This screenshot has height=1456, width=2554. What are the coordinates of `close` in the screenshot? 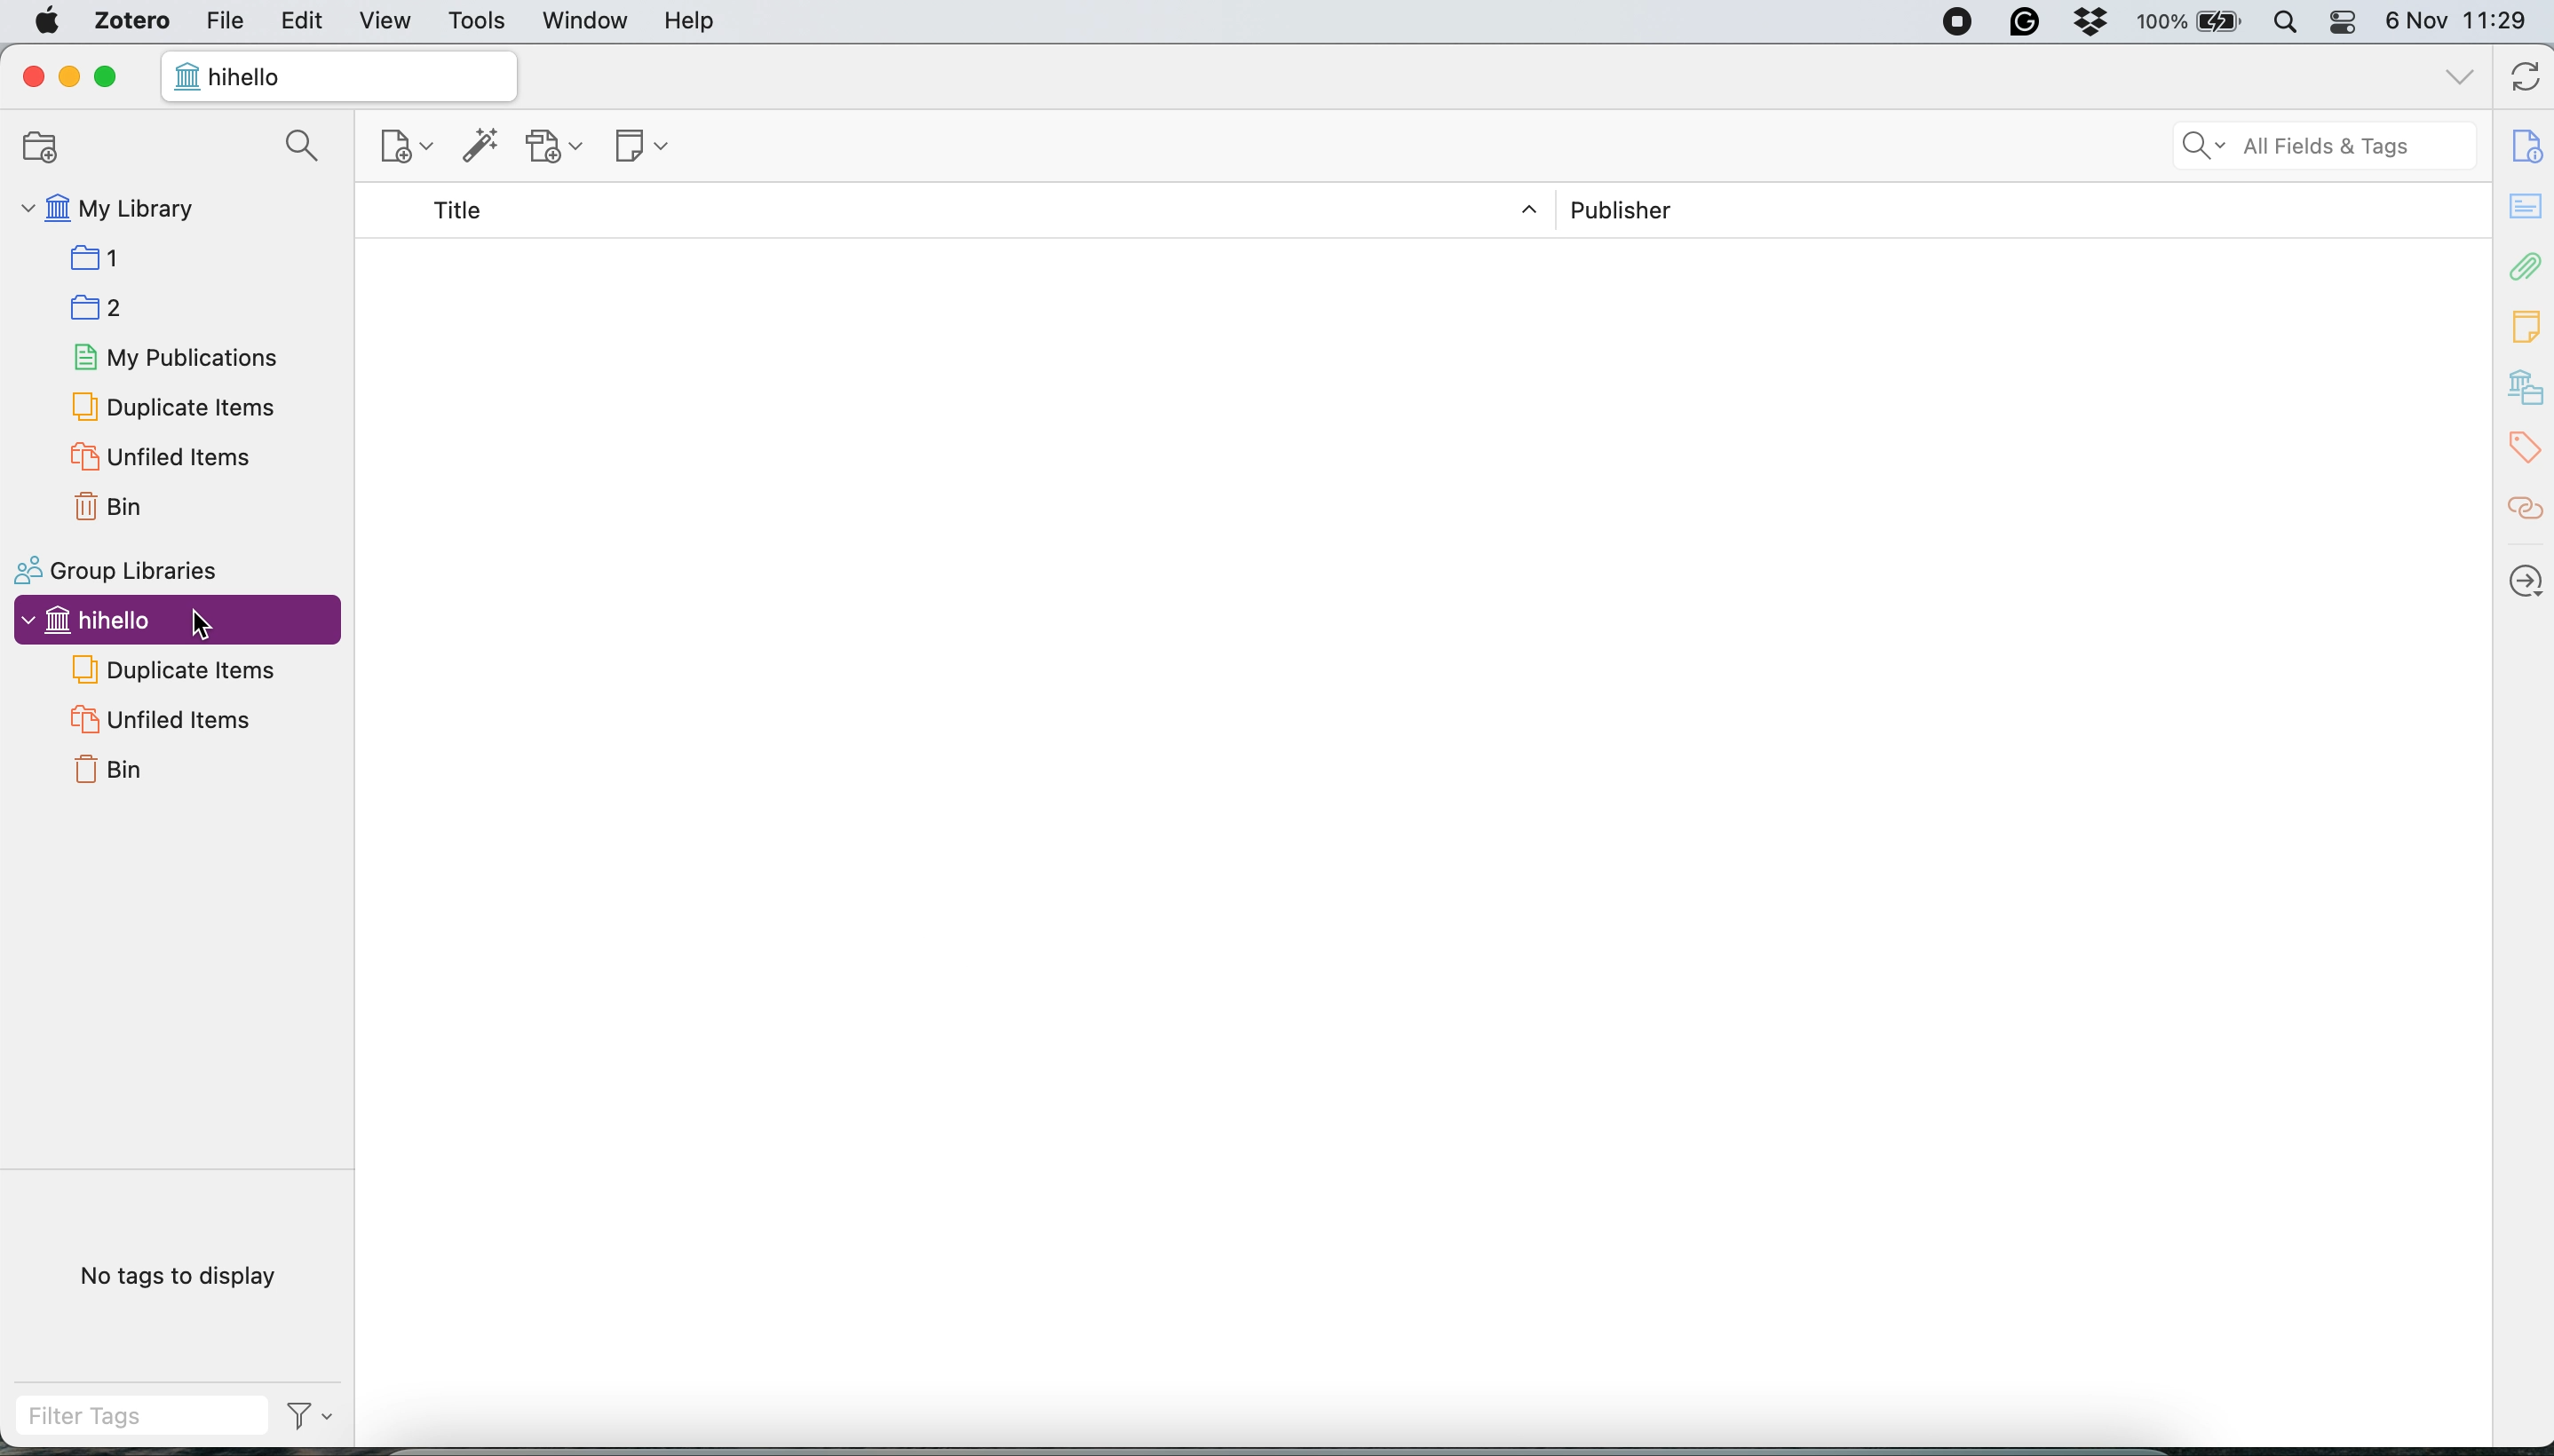 It's located at (34, 75).